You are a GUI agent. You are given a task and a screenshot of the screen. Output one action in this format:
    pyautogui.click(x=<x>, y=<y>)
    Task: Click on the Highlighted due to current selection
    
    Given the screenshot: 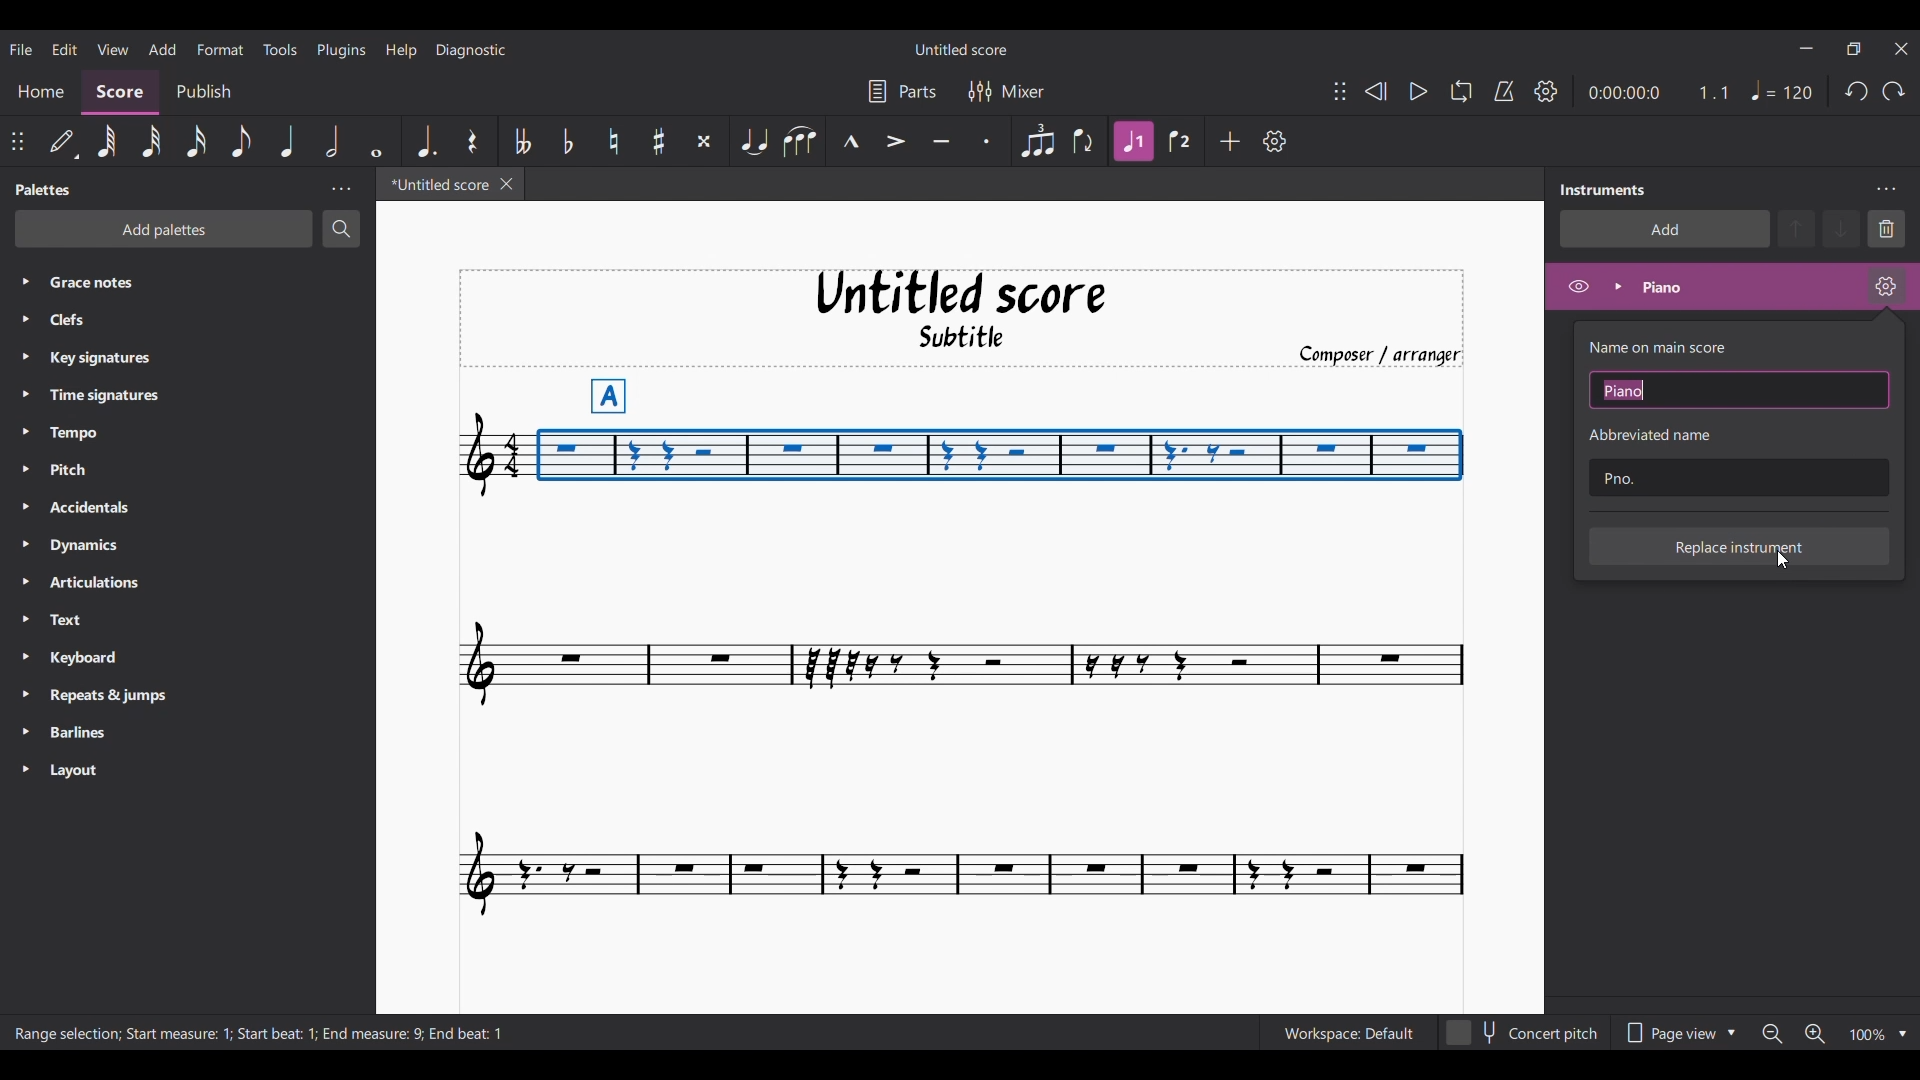 What is the action you would take?
    pyautogui.click(x=1134, y=141)
    